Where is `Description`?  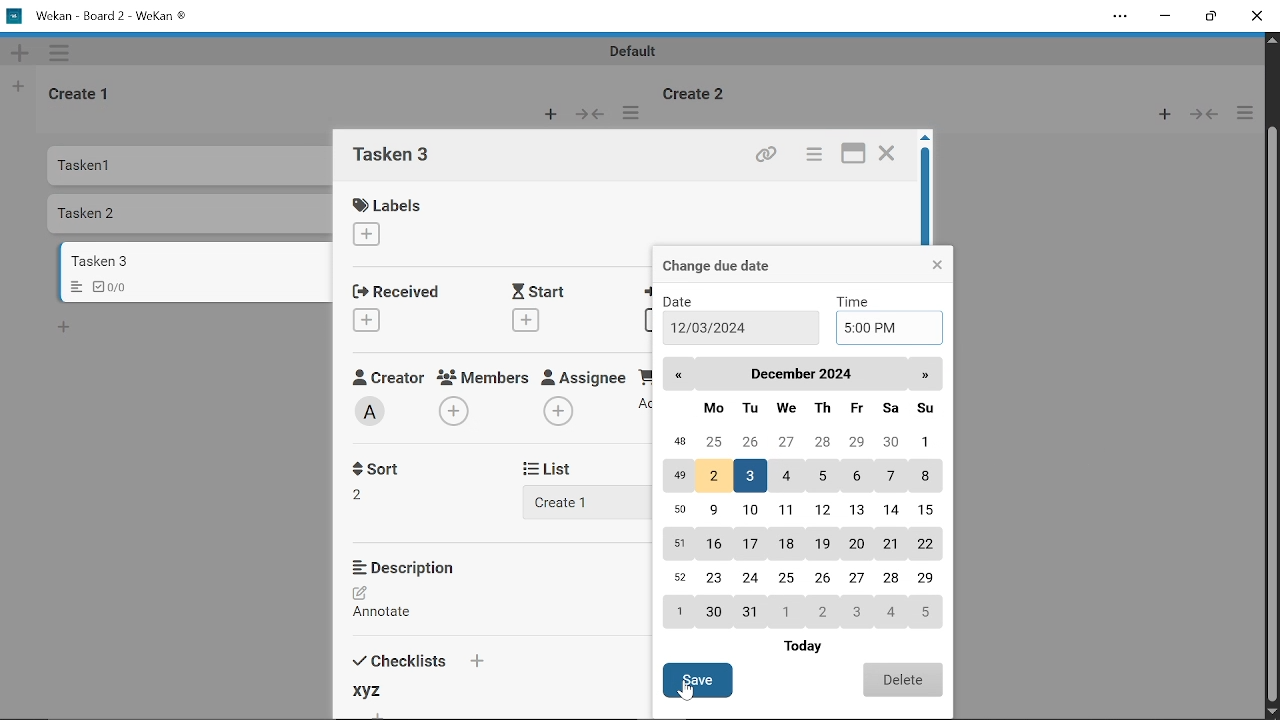
Description is located at coordinates (413, 567).